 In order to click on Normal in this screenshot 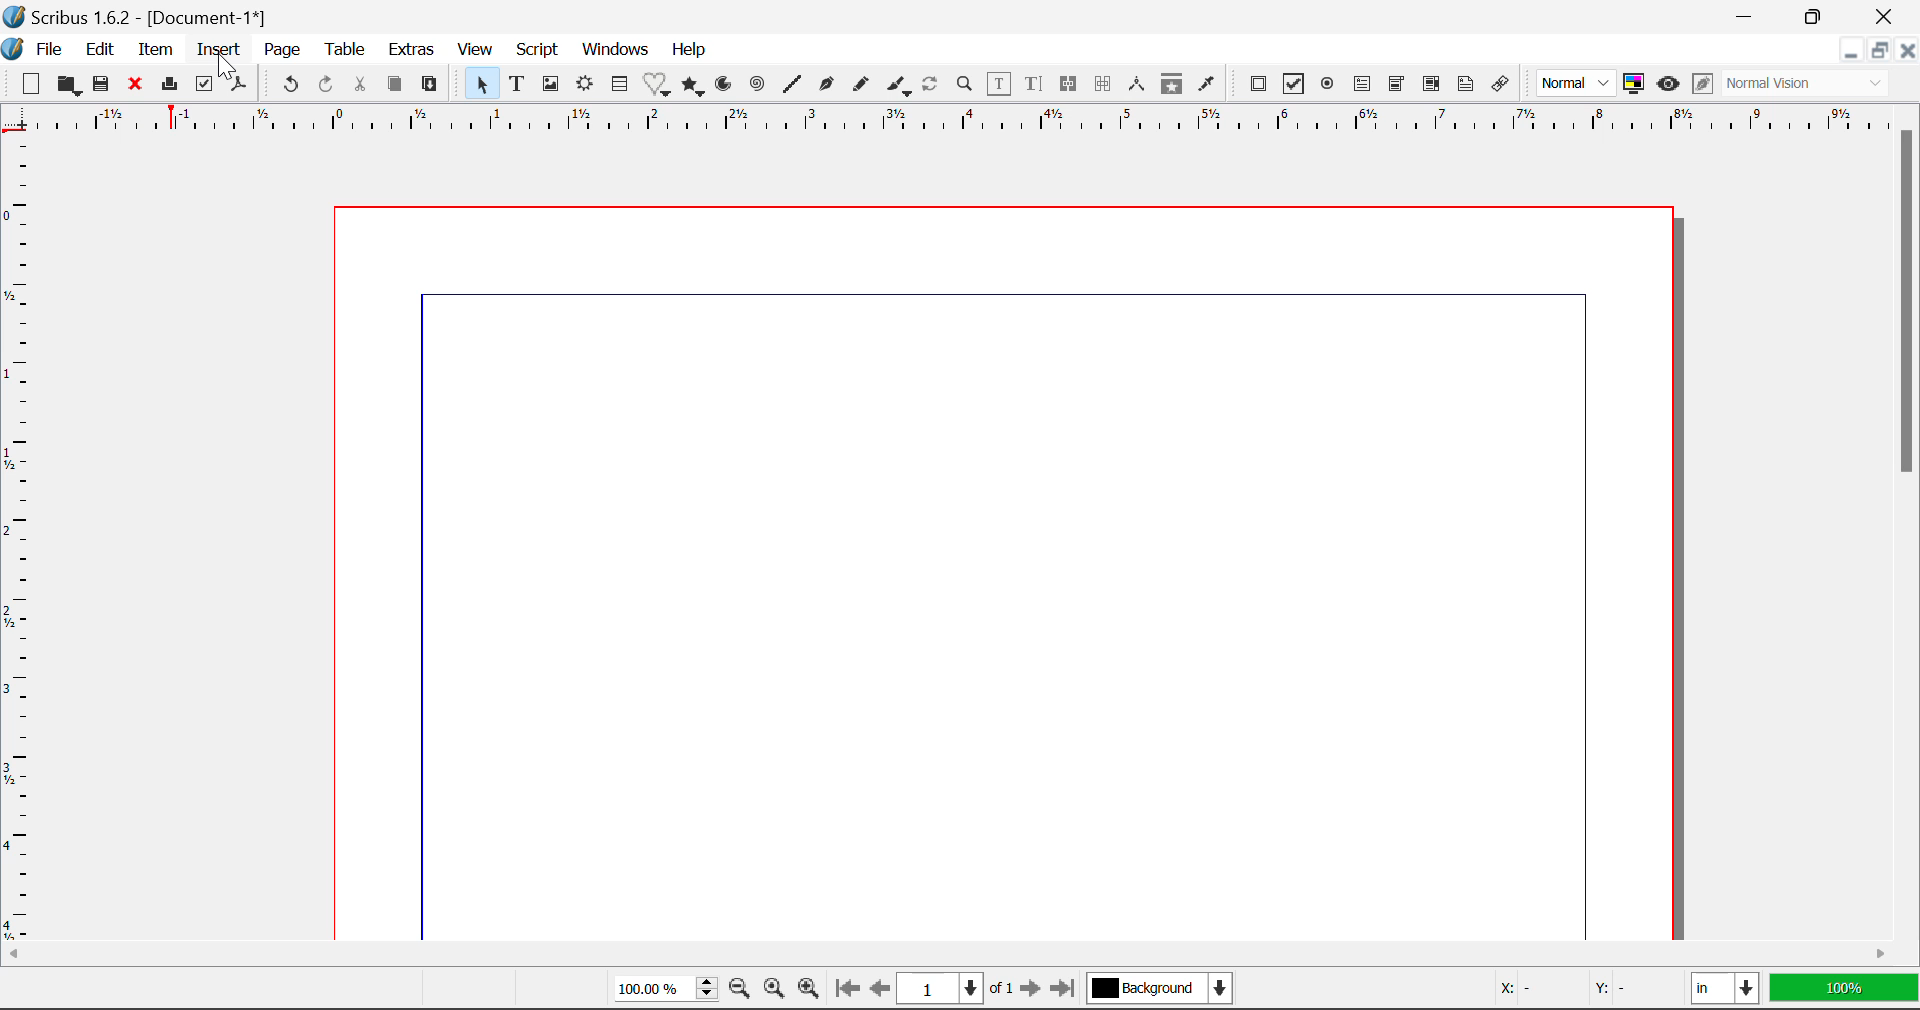, I will do `click(1578, 82)`.